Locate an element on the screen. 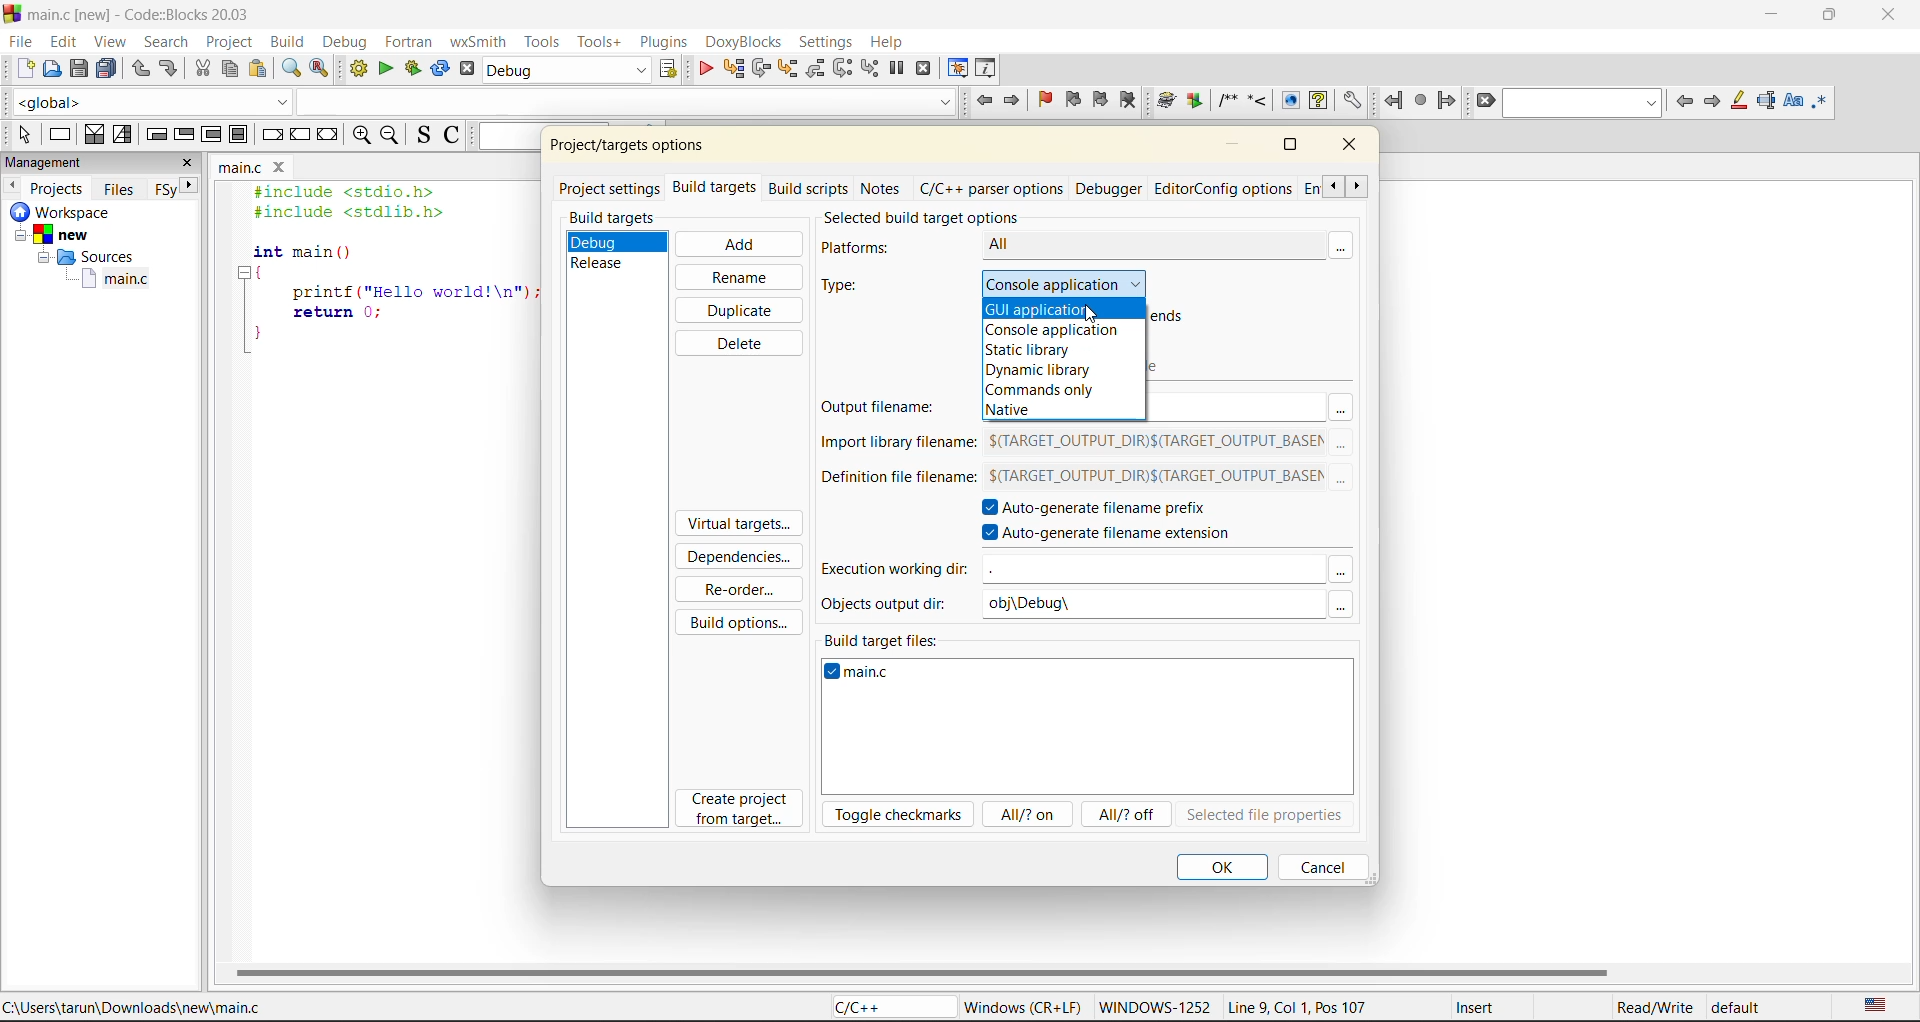 The width and height of the screenshot is (1920, 1022). toggle checkmarks is located at coordinates (899, 815).